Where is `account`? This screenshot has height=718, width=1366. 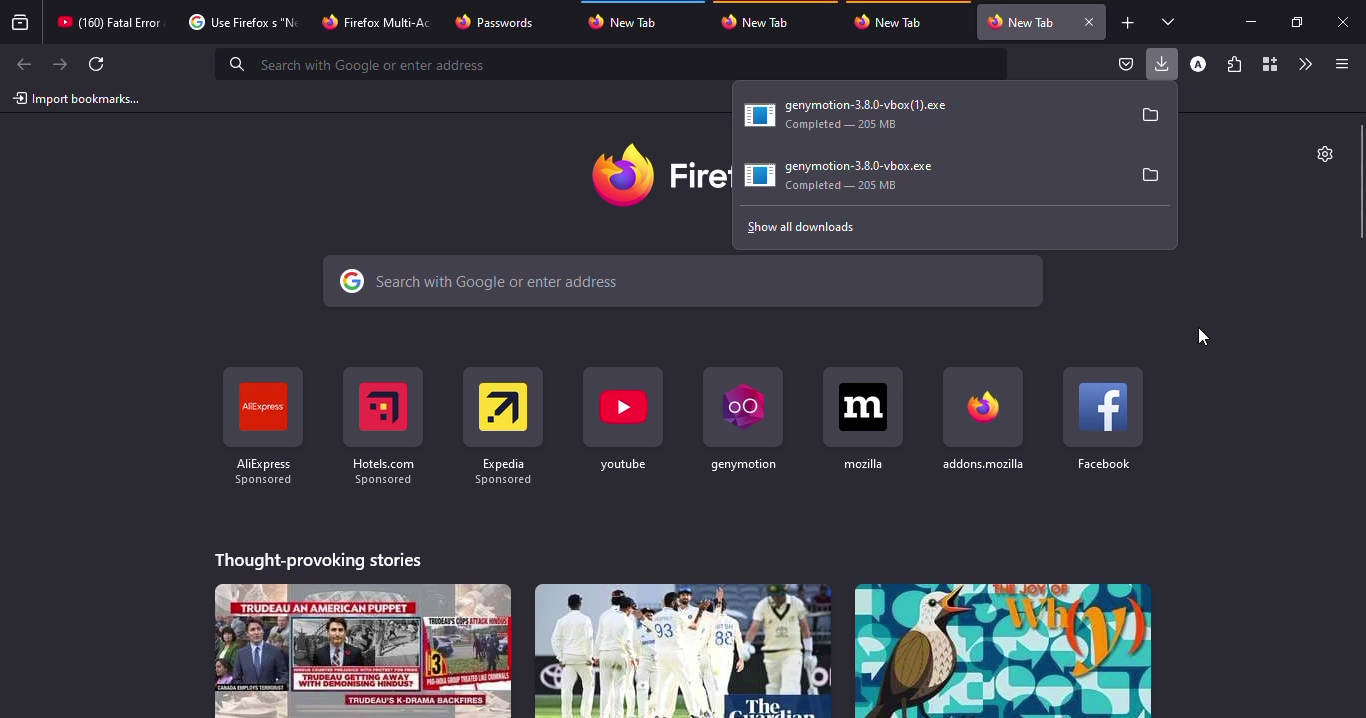 account is located at coordinates (1198, 65).